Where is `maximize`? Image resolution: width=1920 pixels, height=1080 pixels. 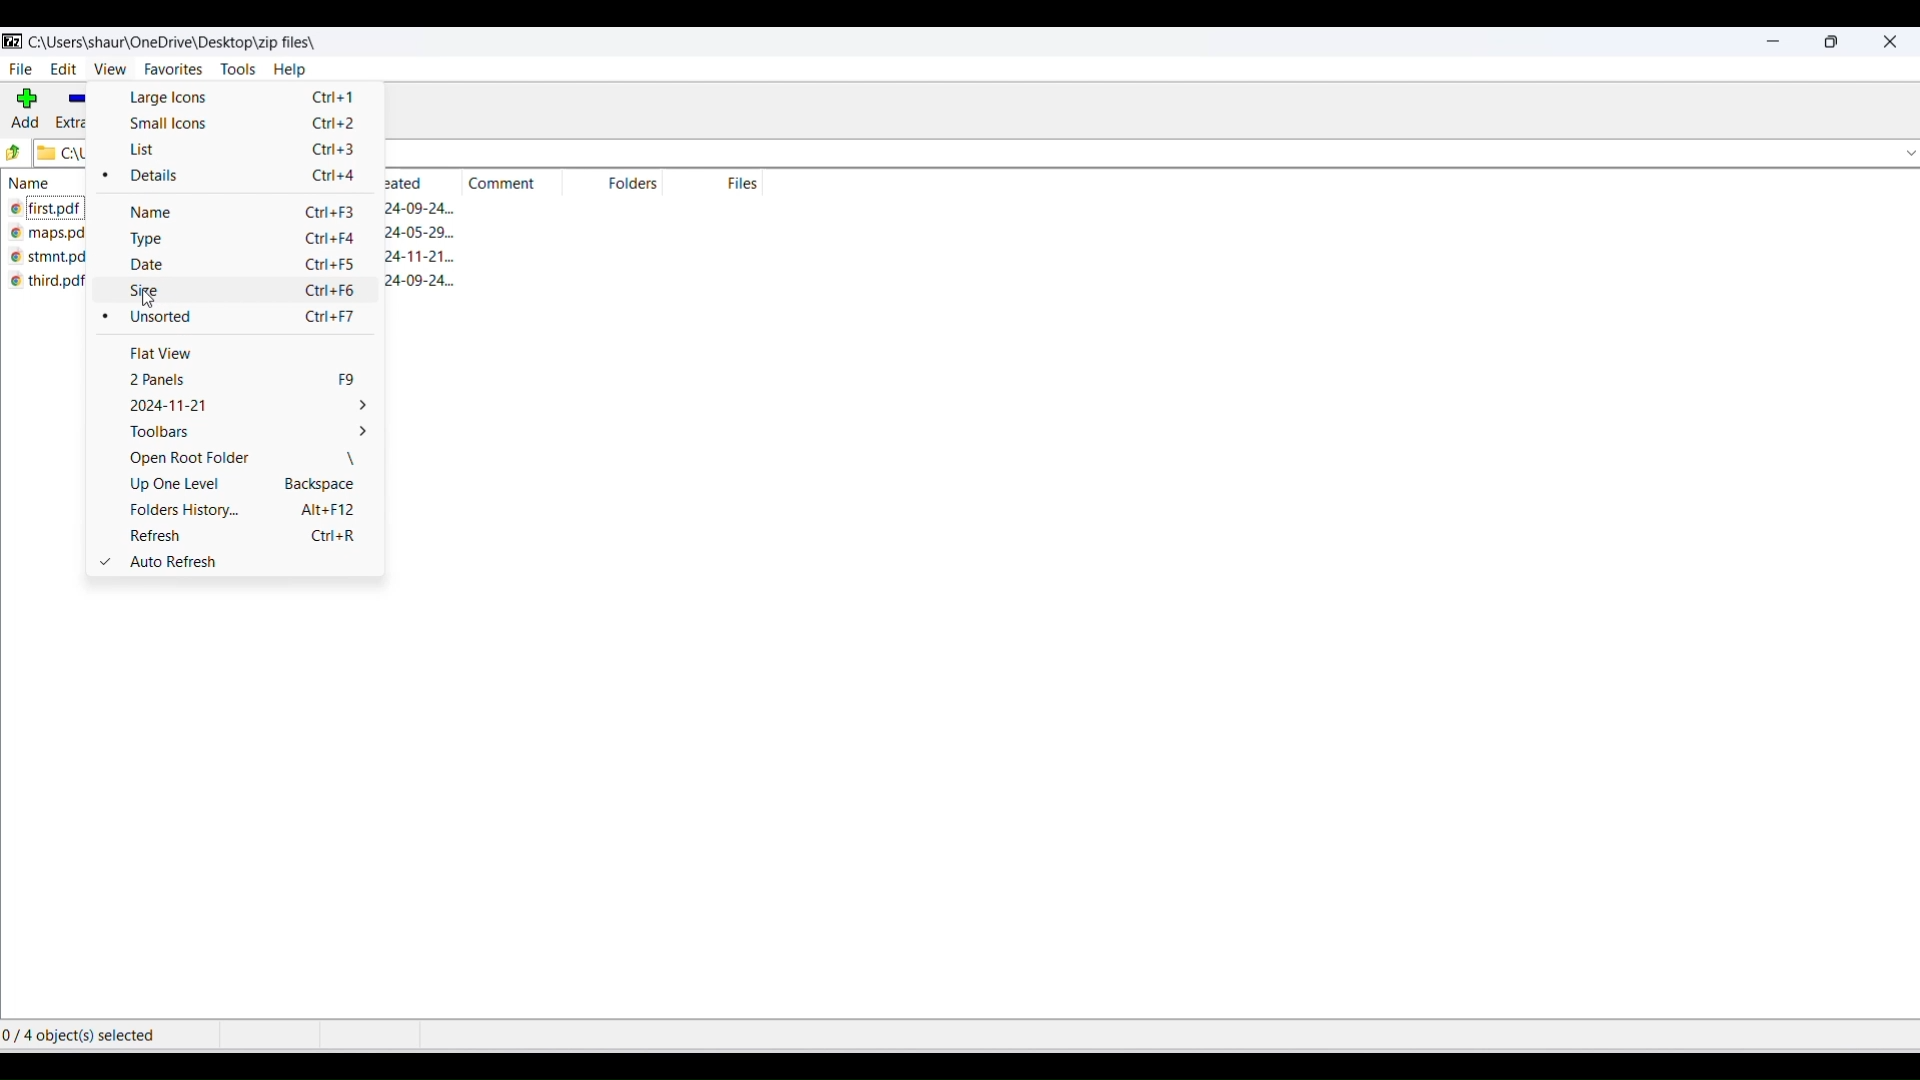
maximize is located at coordinates (1832, 46).